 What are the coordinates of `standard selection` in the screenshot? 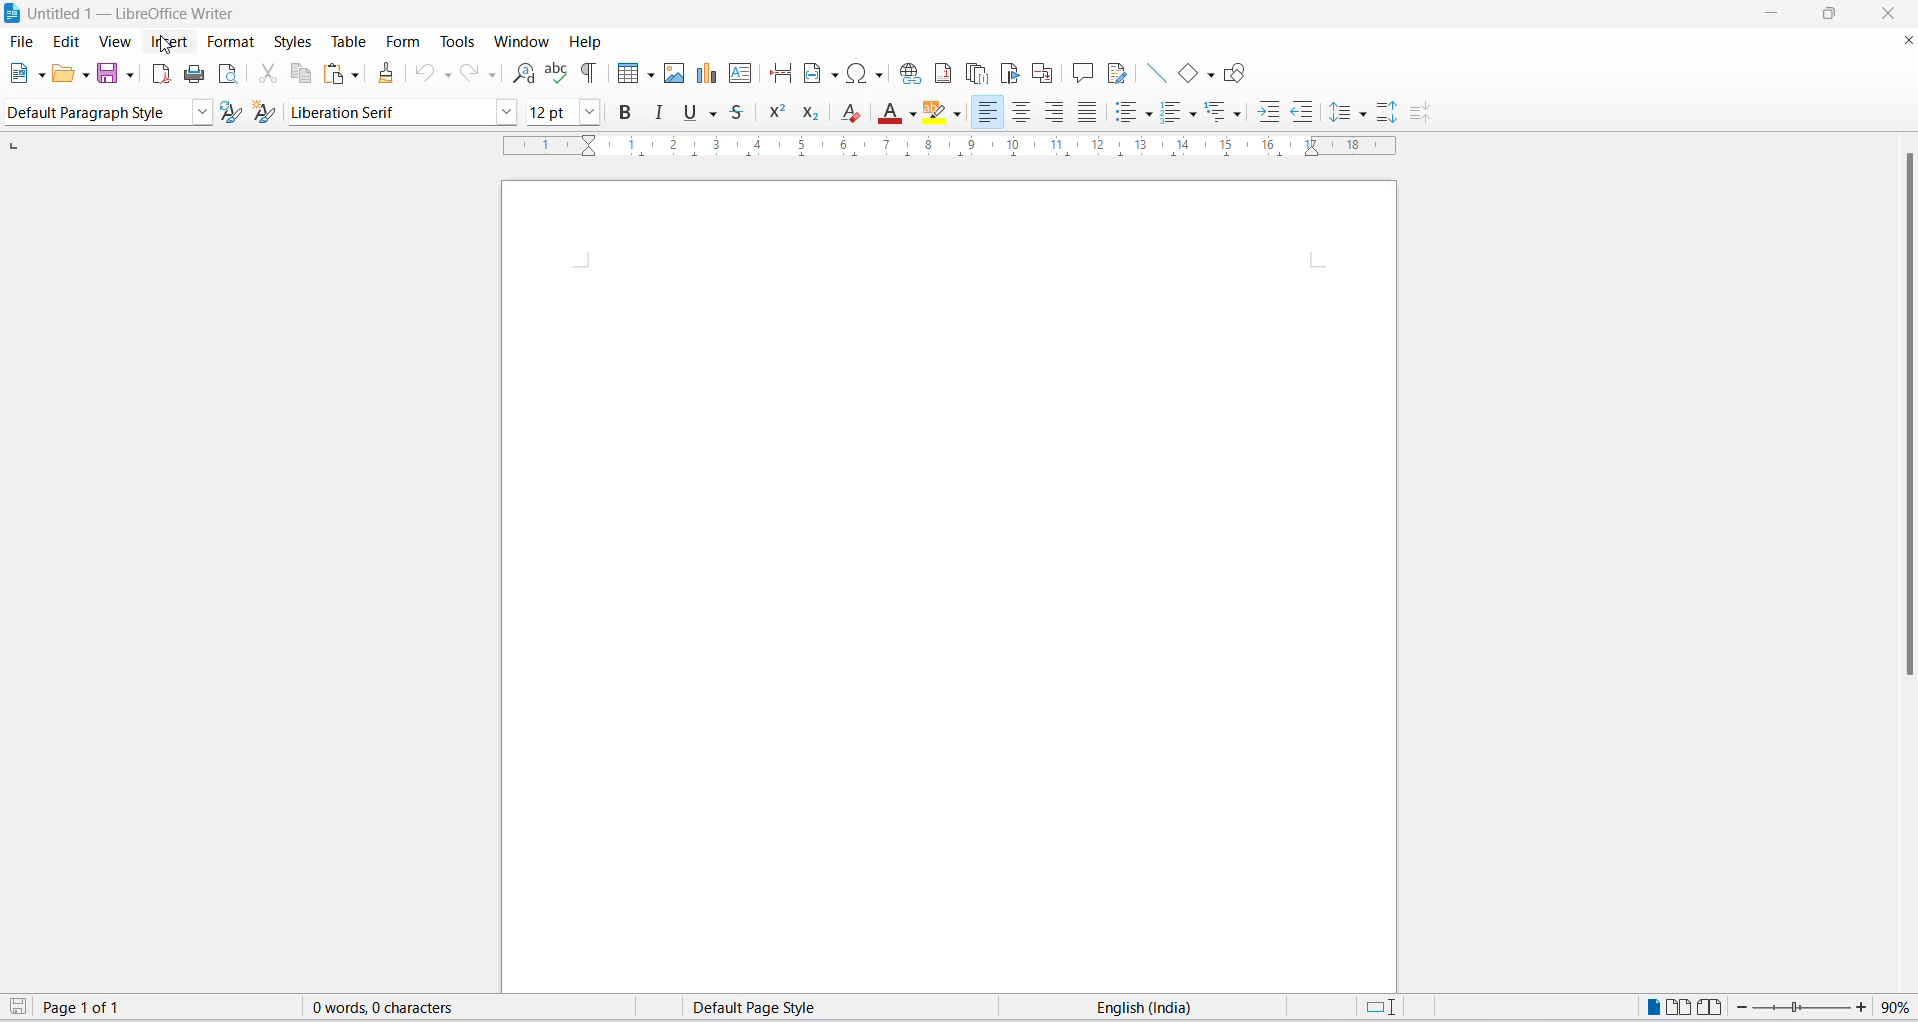 It's located at (1379, 1007).